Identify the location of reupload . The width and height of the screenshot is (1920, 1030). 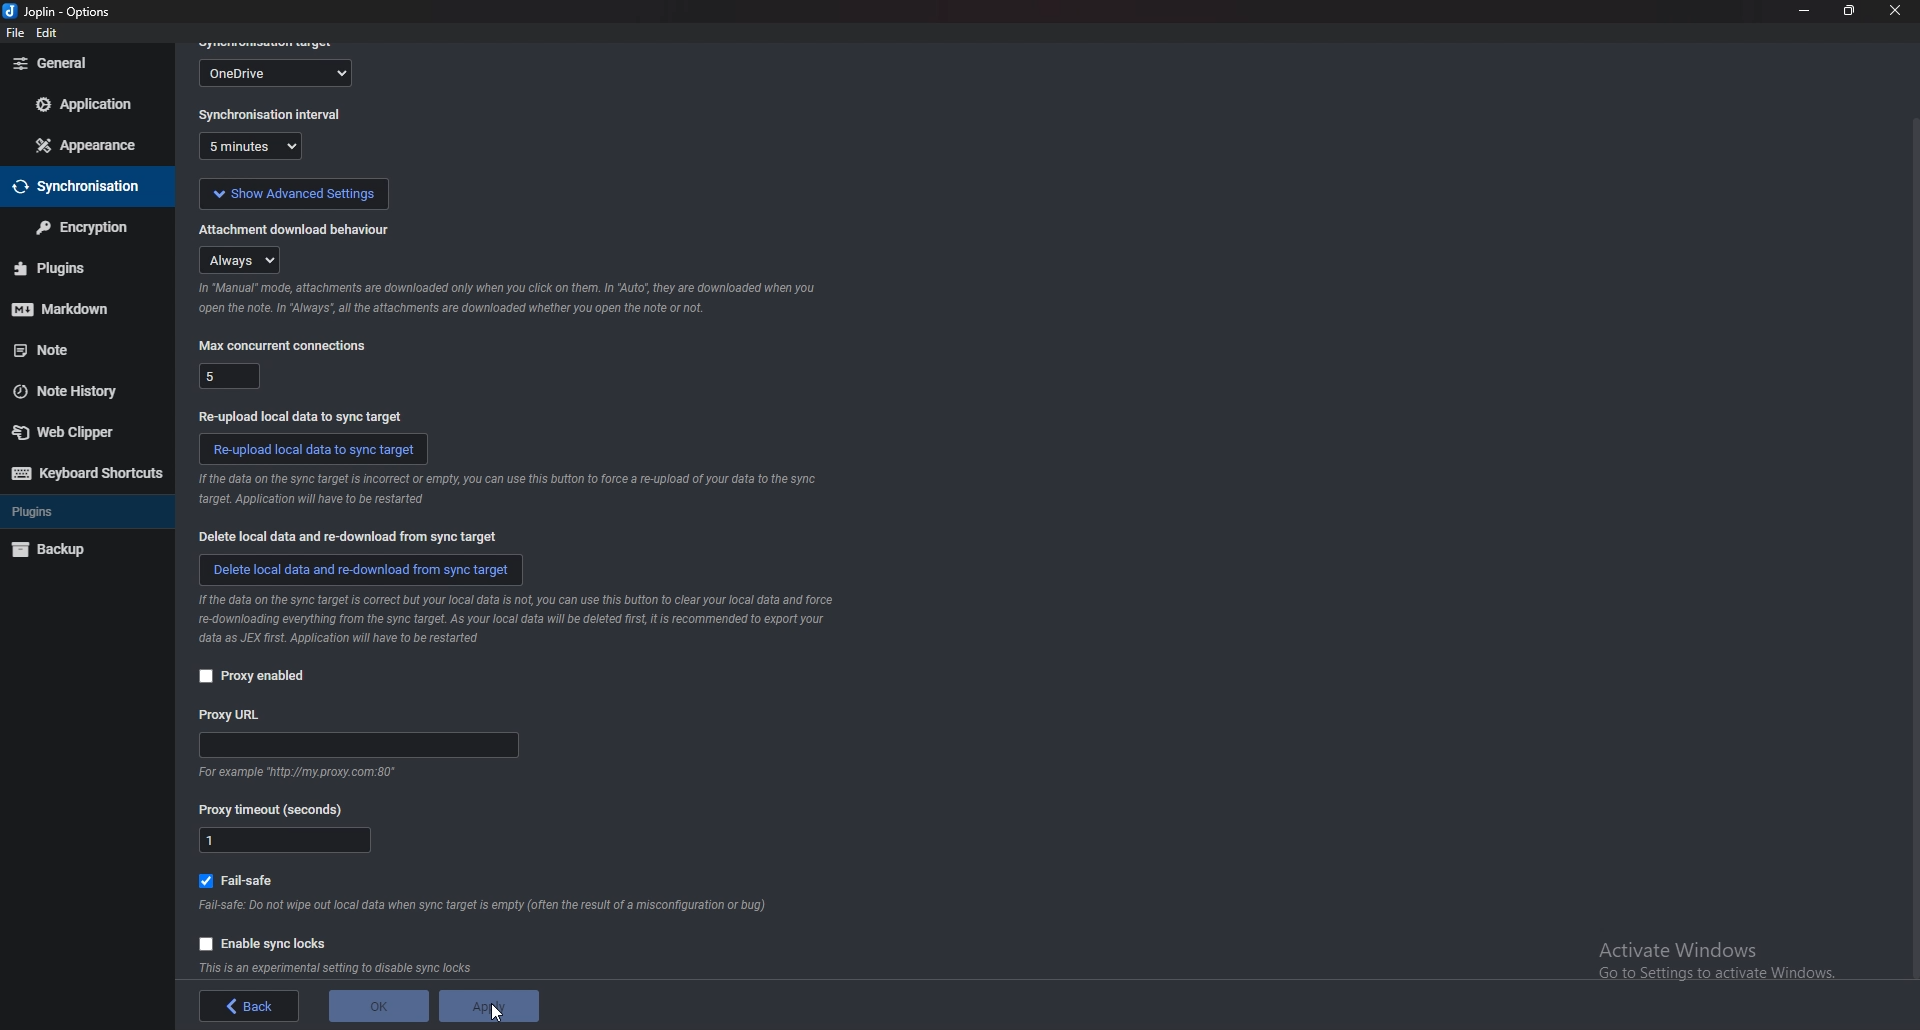
(299, 414).